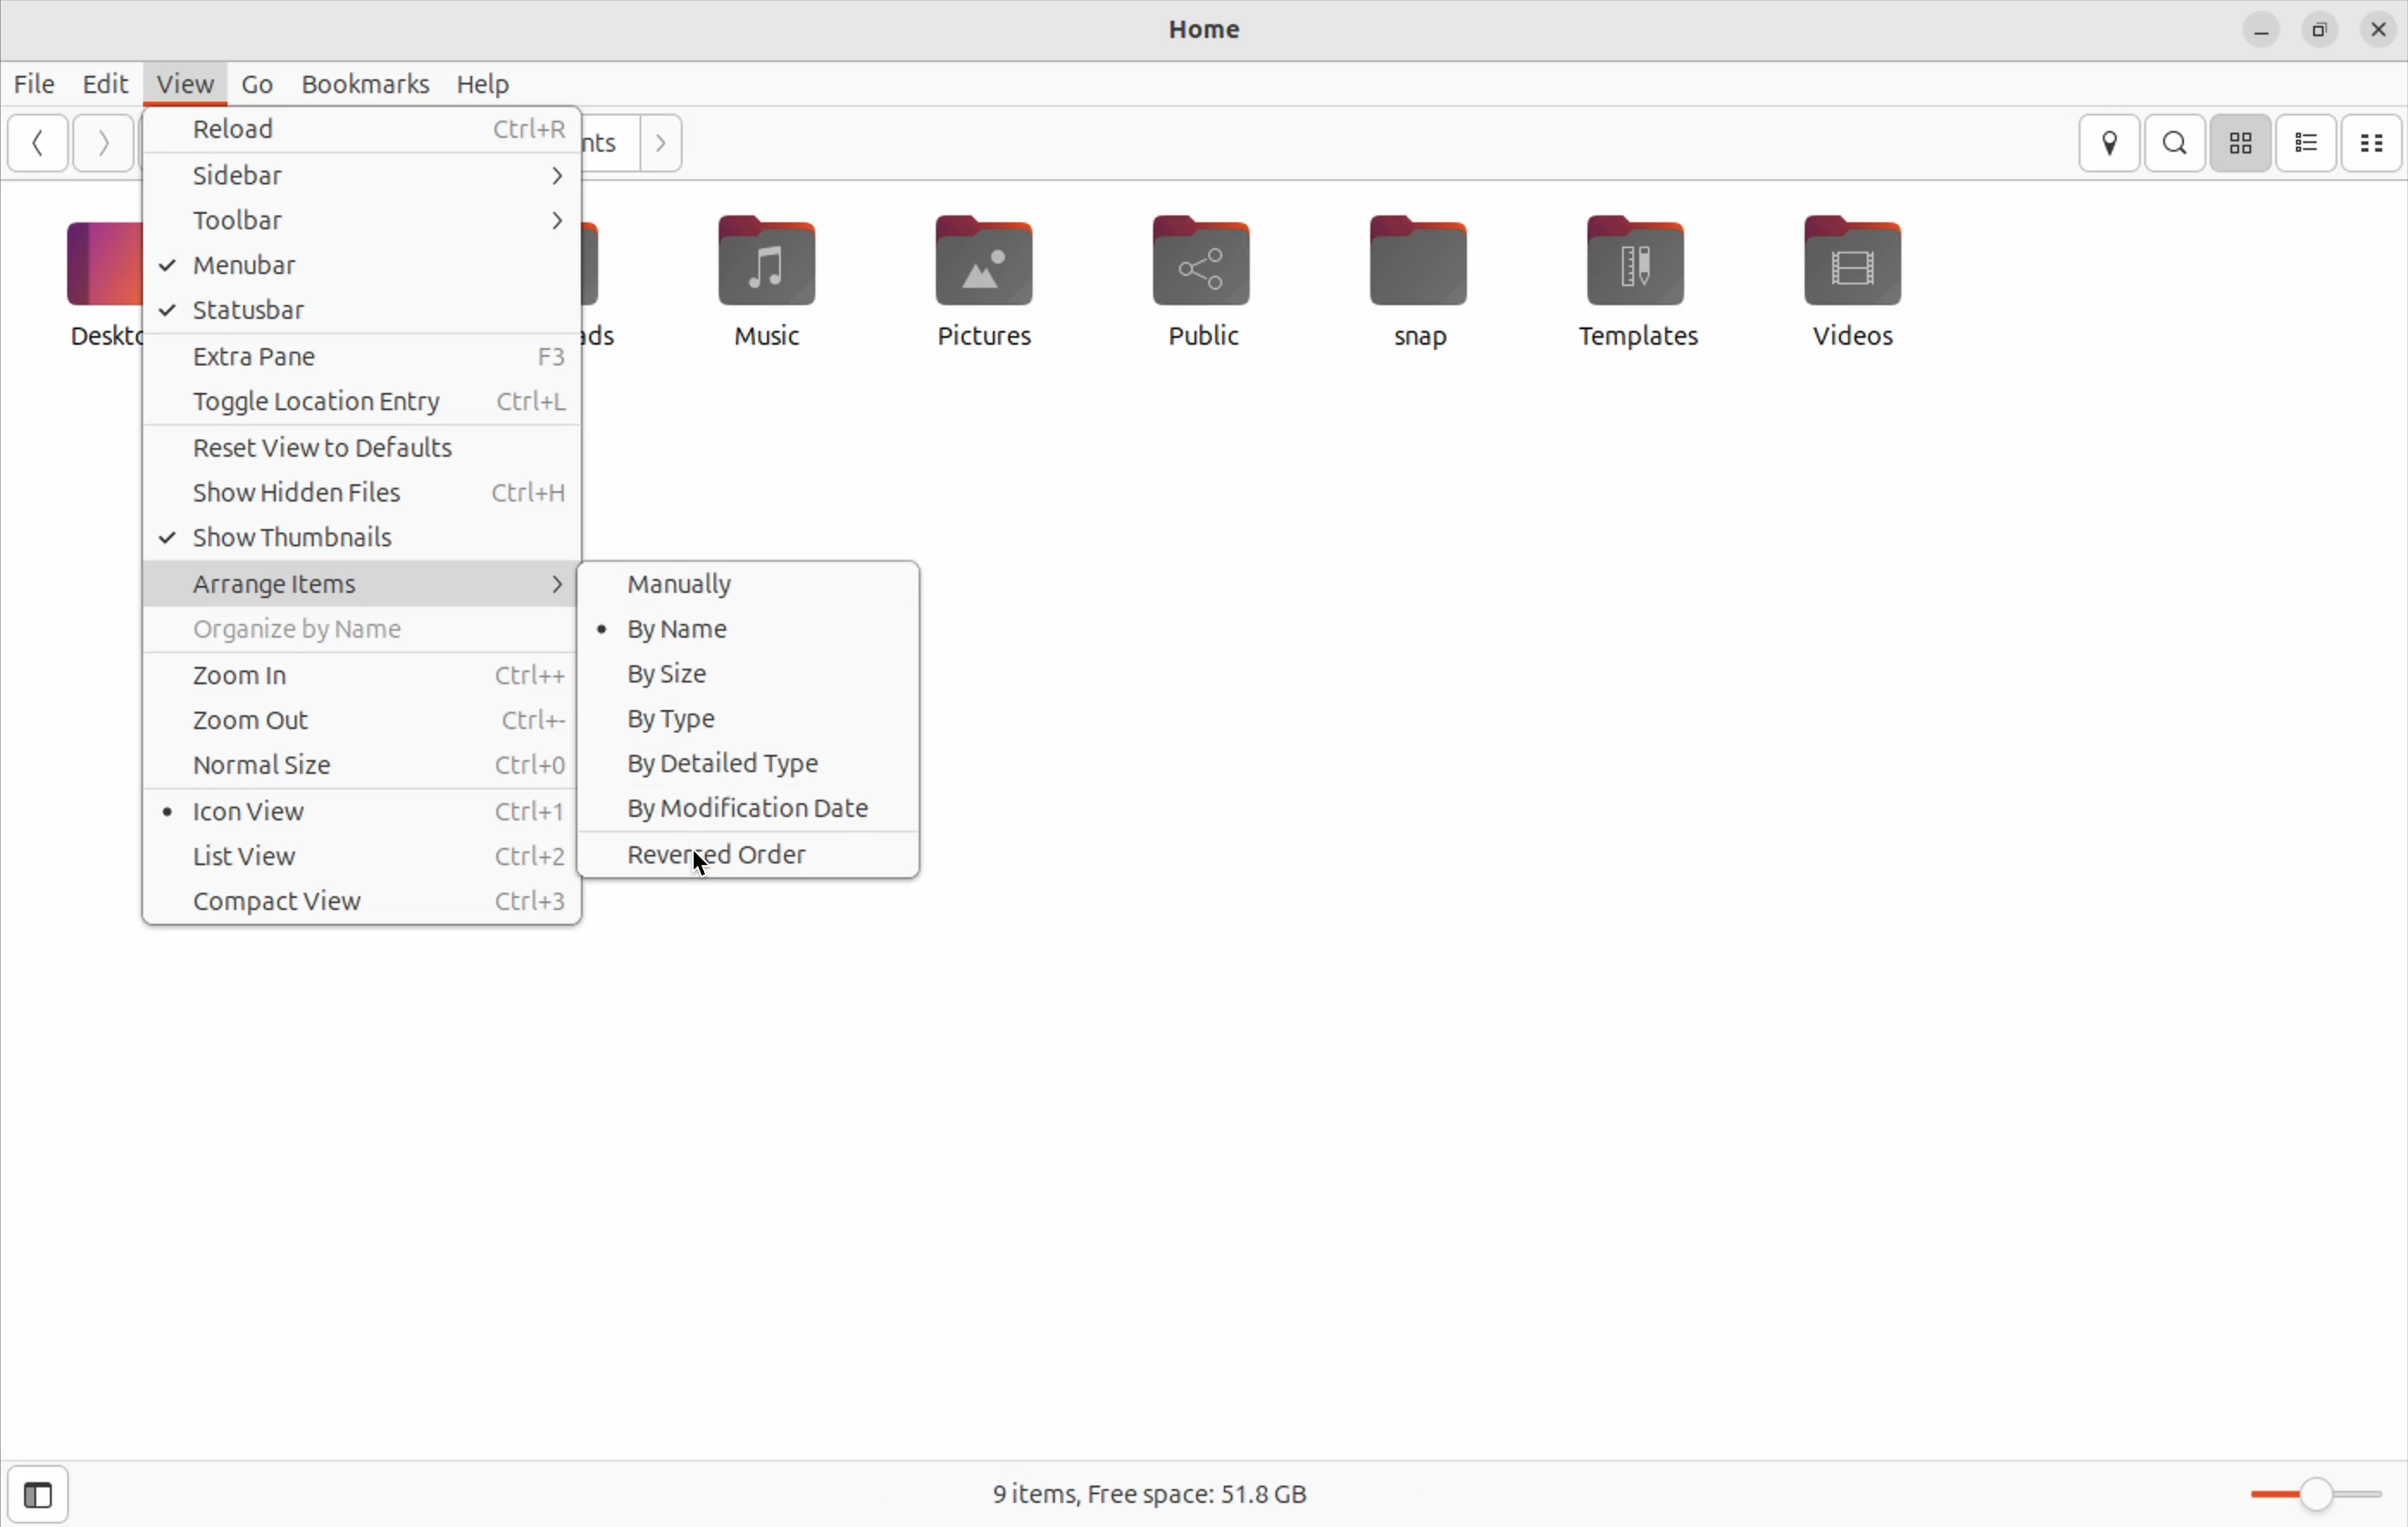  I want to click on snap, so click(1420, 281).